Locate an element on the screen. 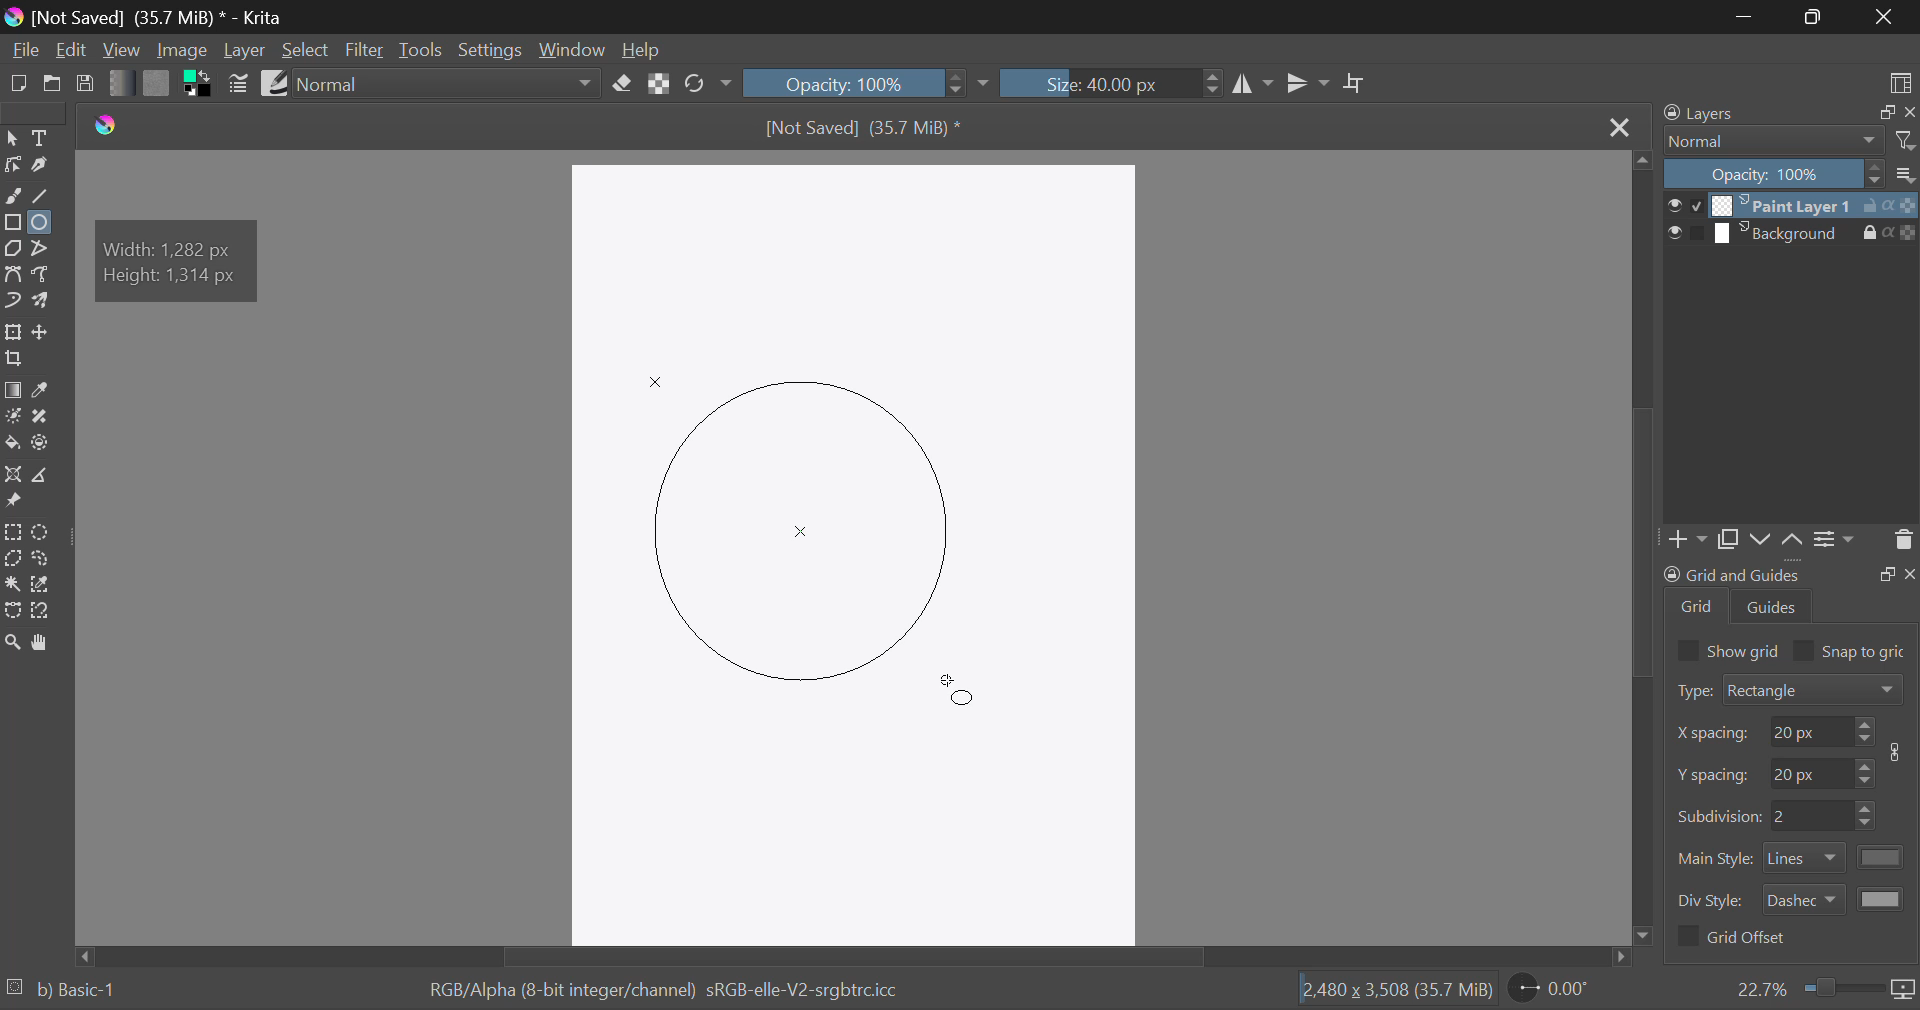 This screenshot has height=1010, width=1920. Dynamic Brush is located at coordinates (13, 302).